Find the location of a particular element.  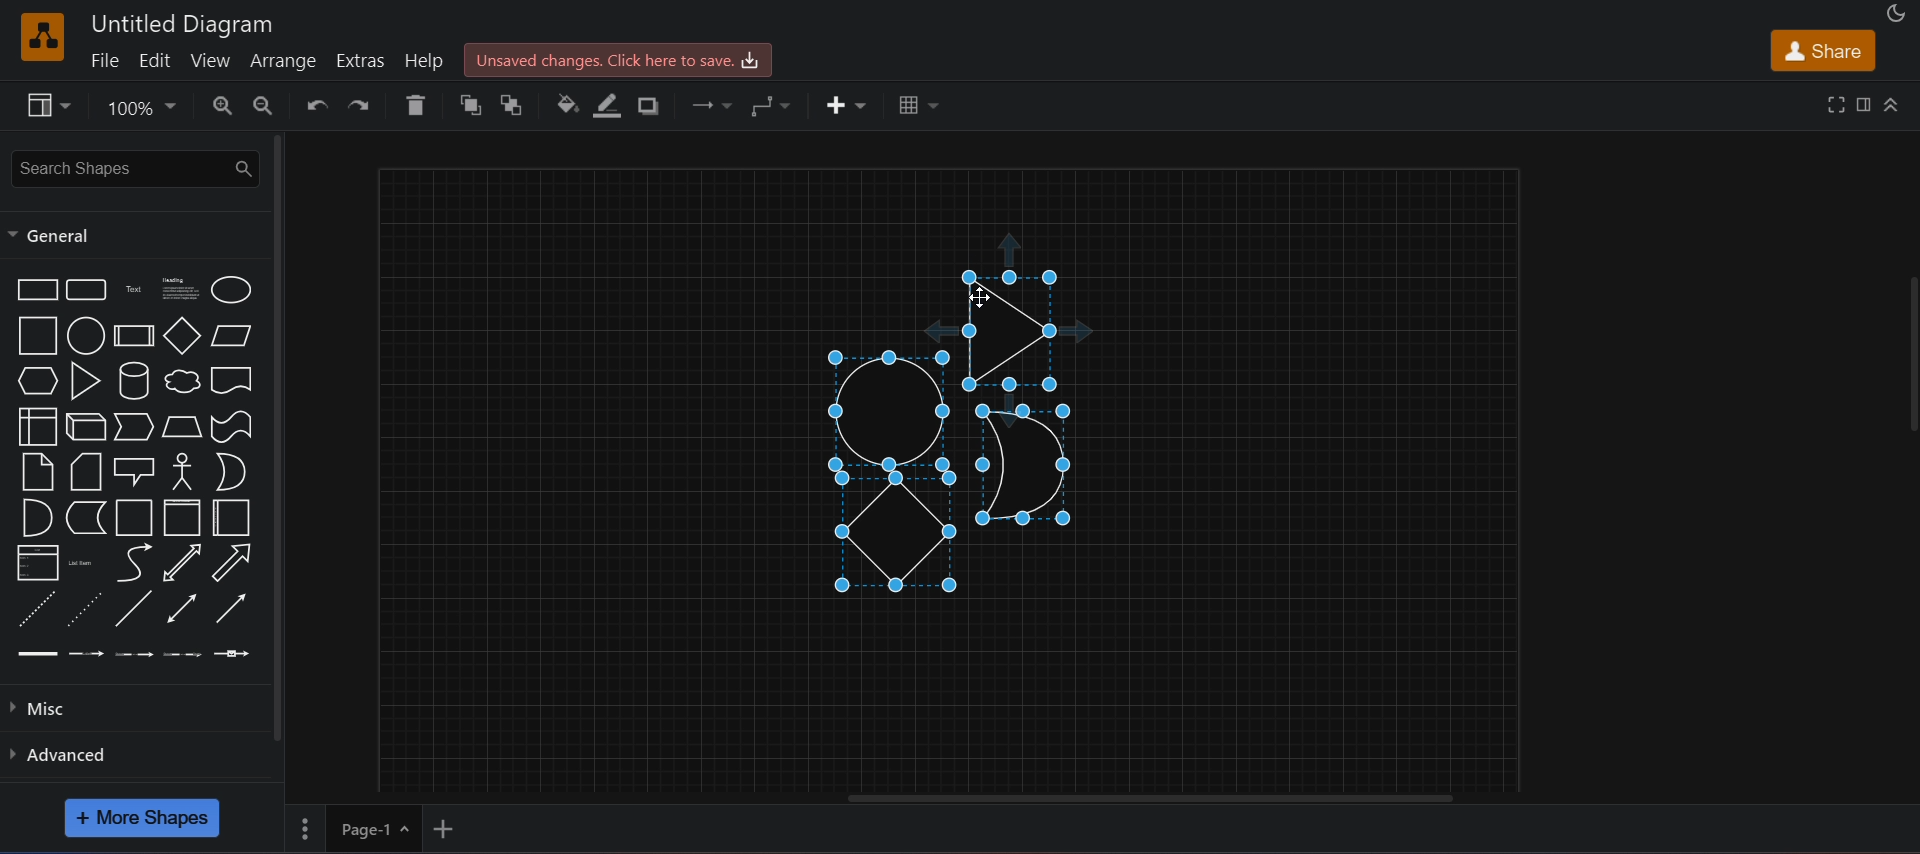

unsaved changes. click here to save is located at coordinates (615, 59).